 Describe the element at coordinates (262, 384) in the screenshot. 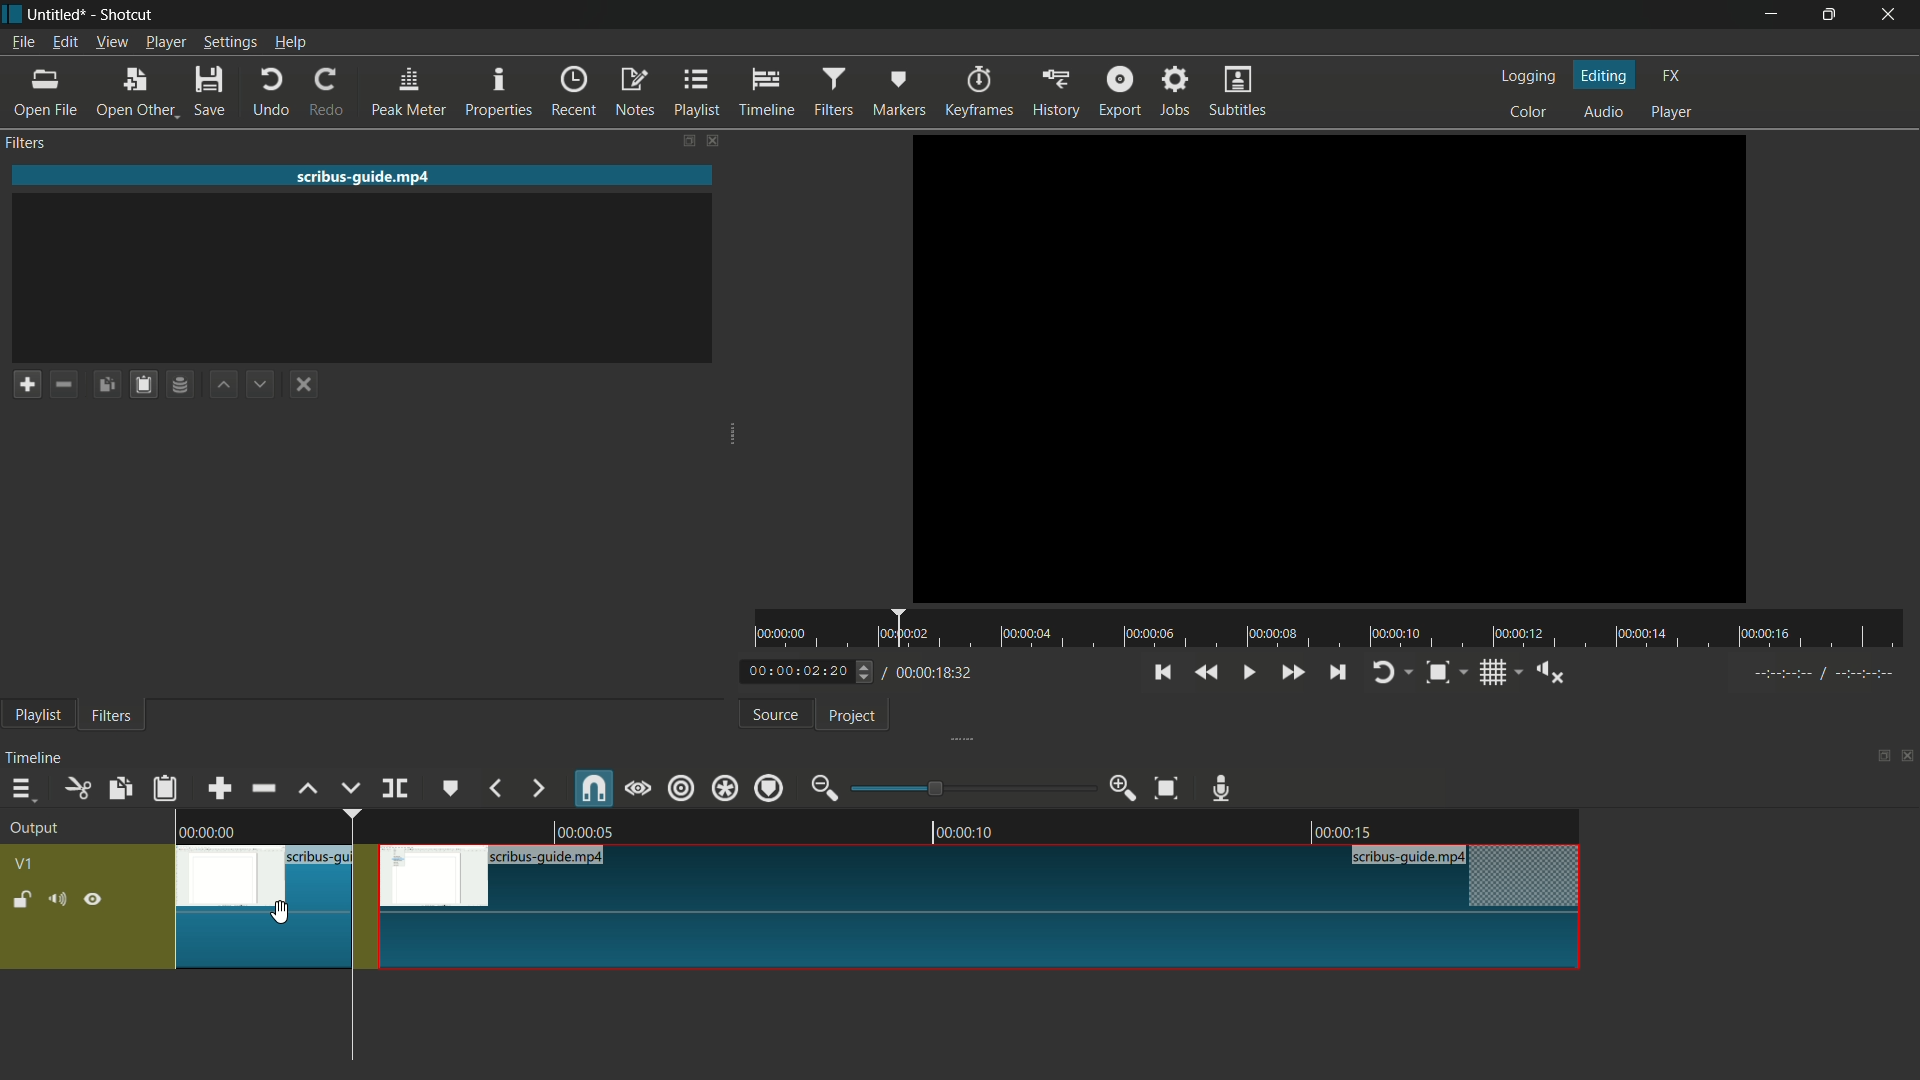

I see `move filter down` at that location.